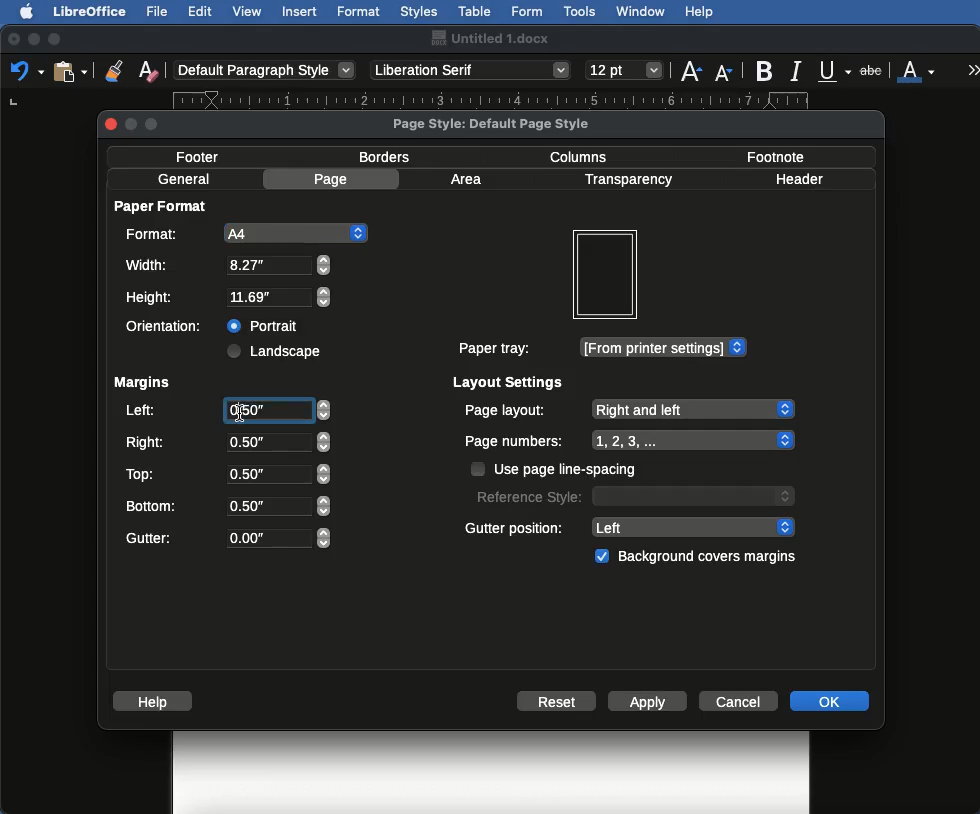 This screenshot has height=814, width=980. Describe the element at coordinates (626, 71) in the screenshot. I see `Size` at that location.